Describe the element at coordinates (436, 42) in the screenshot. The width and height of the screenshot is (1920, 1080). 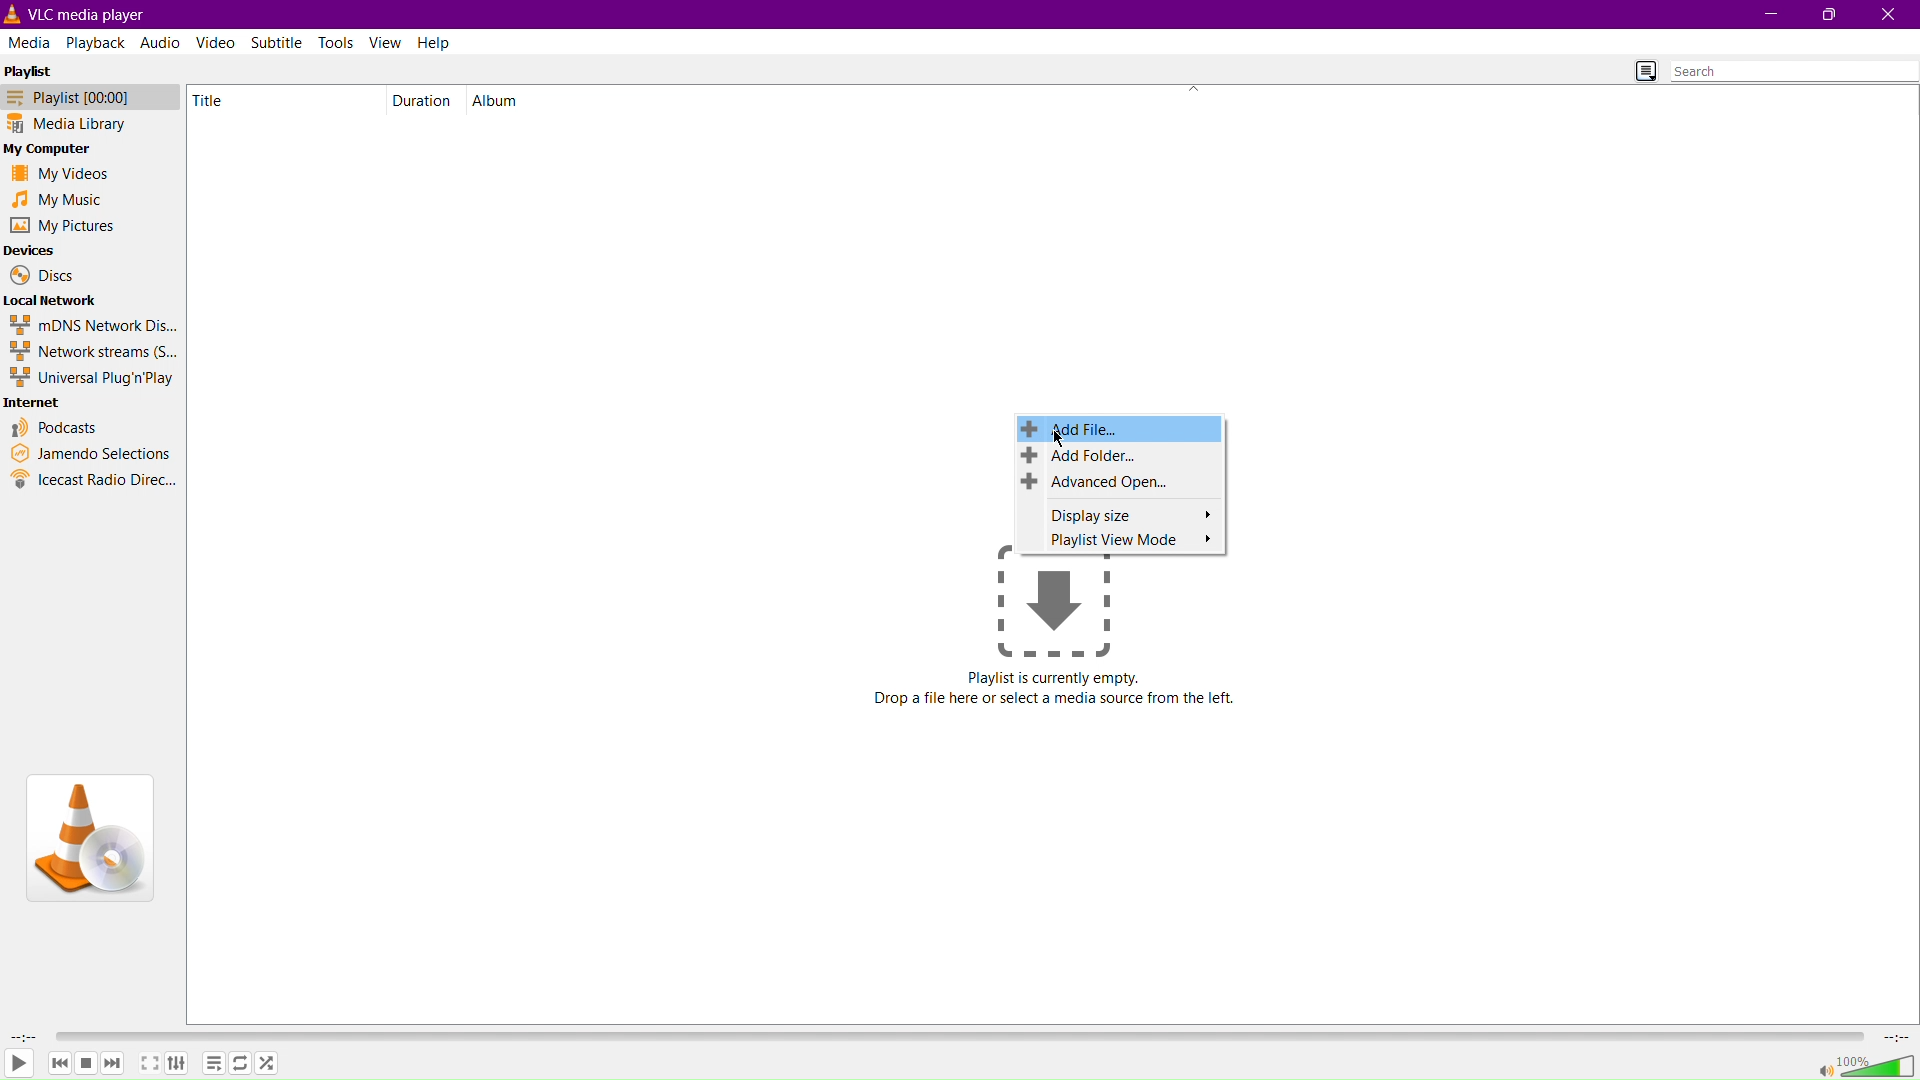
I see `Help` at that location.